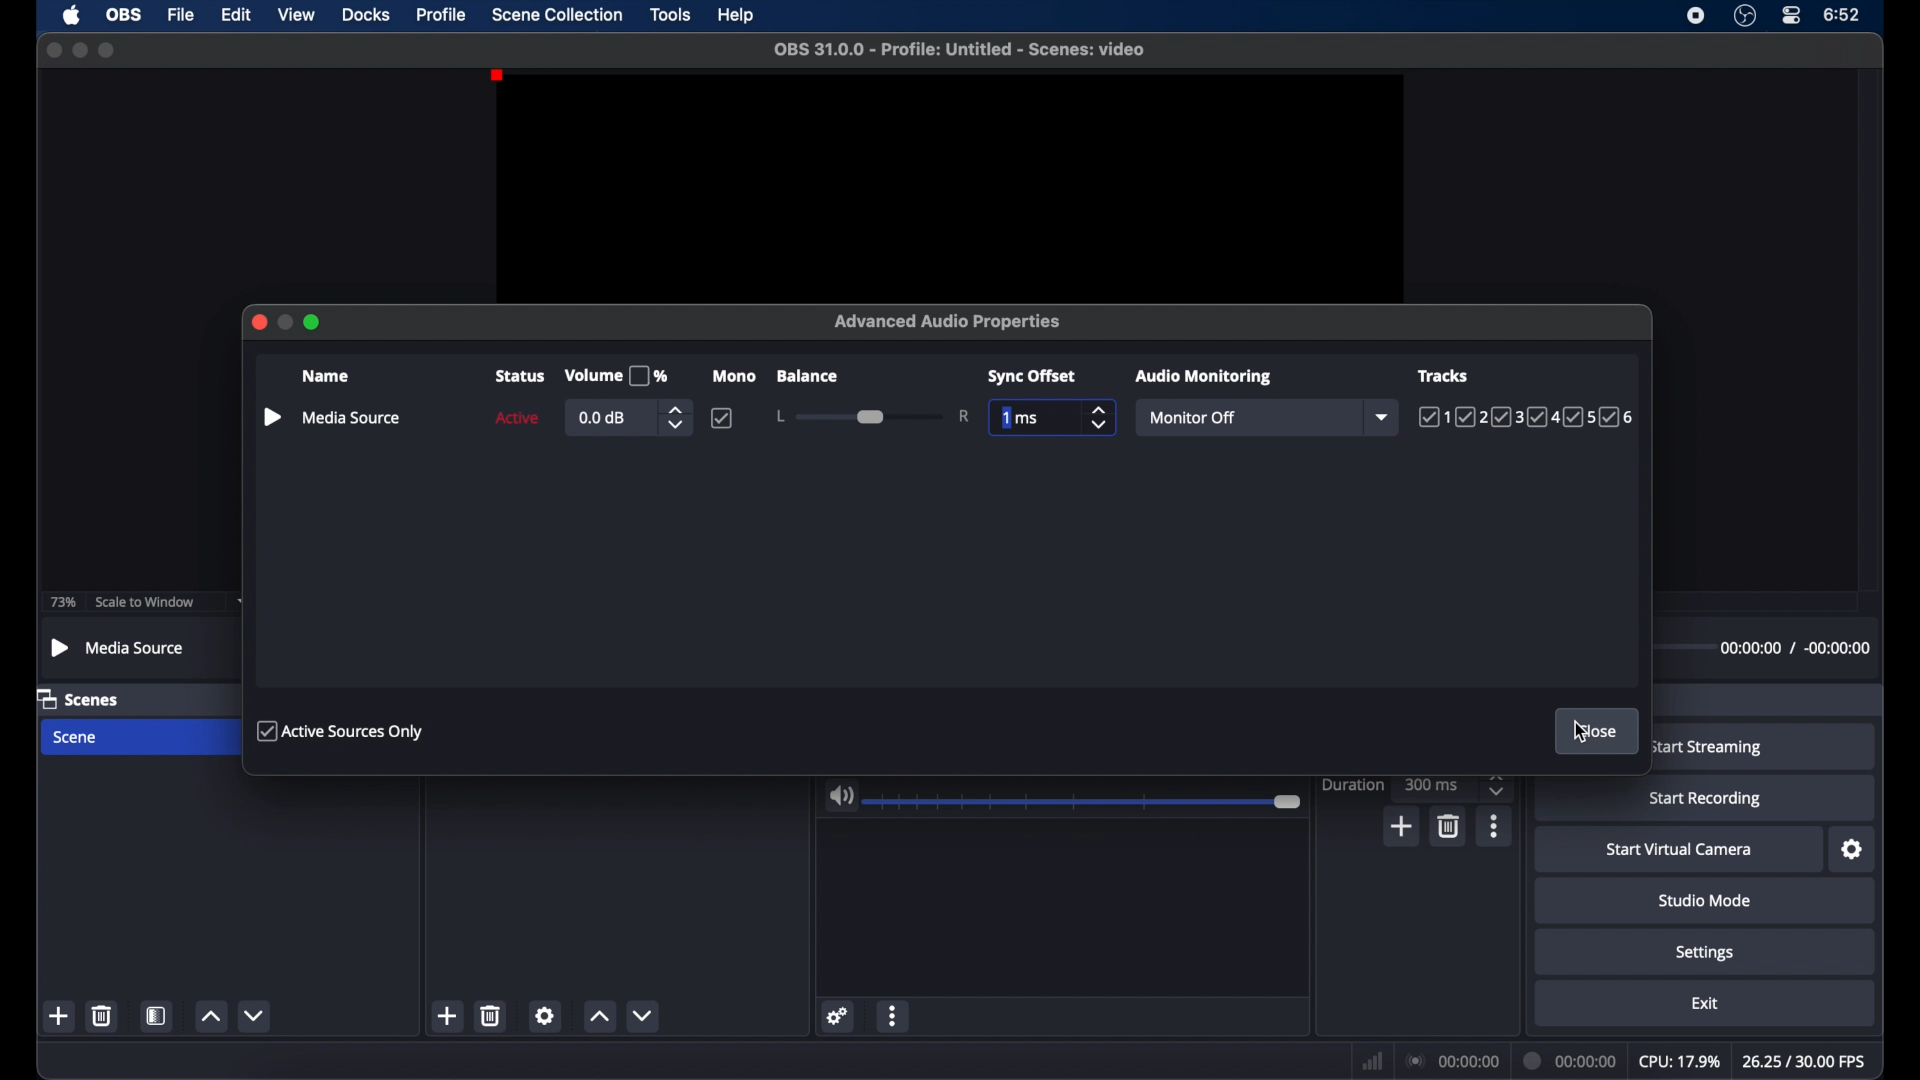 Image resolution: width=1920 pixels, height=1080 pixels. Describe the element at coordinates (616, 377) in the screenshot. I see `volume ` at that location.